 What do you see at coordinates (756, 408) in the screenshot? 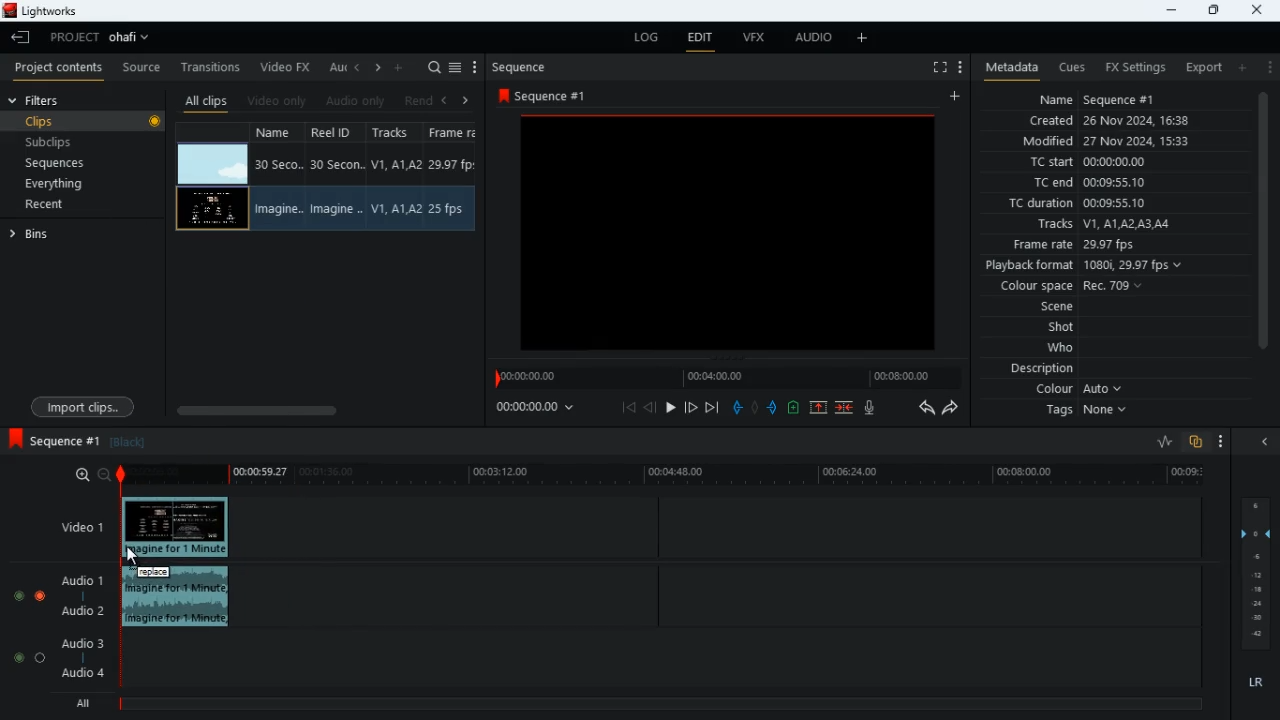
I see `hold` at bounding box center [756, 408].